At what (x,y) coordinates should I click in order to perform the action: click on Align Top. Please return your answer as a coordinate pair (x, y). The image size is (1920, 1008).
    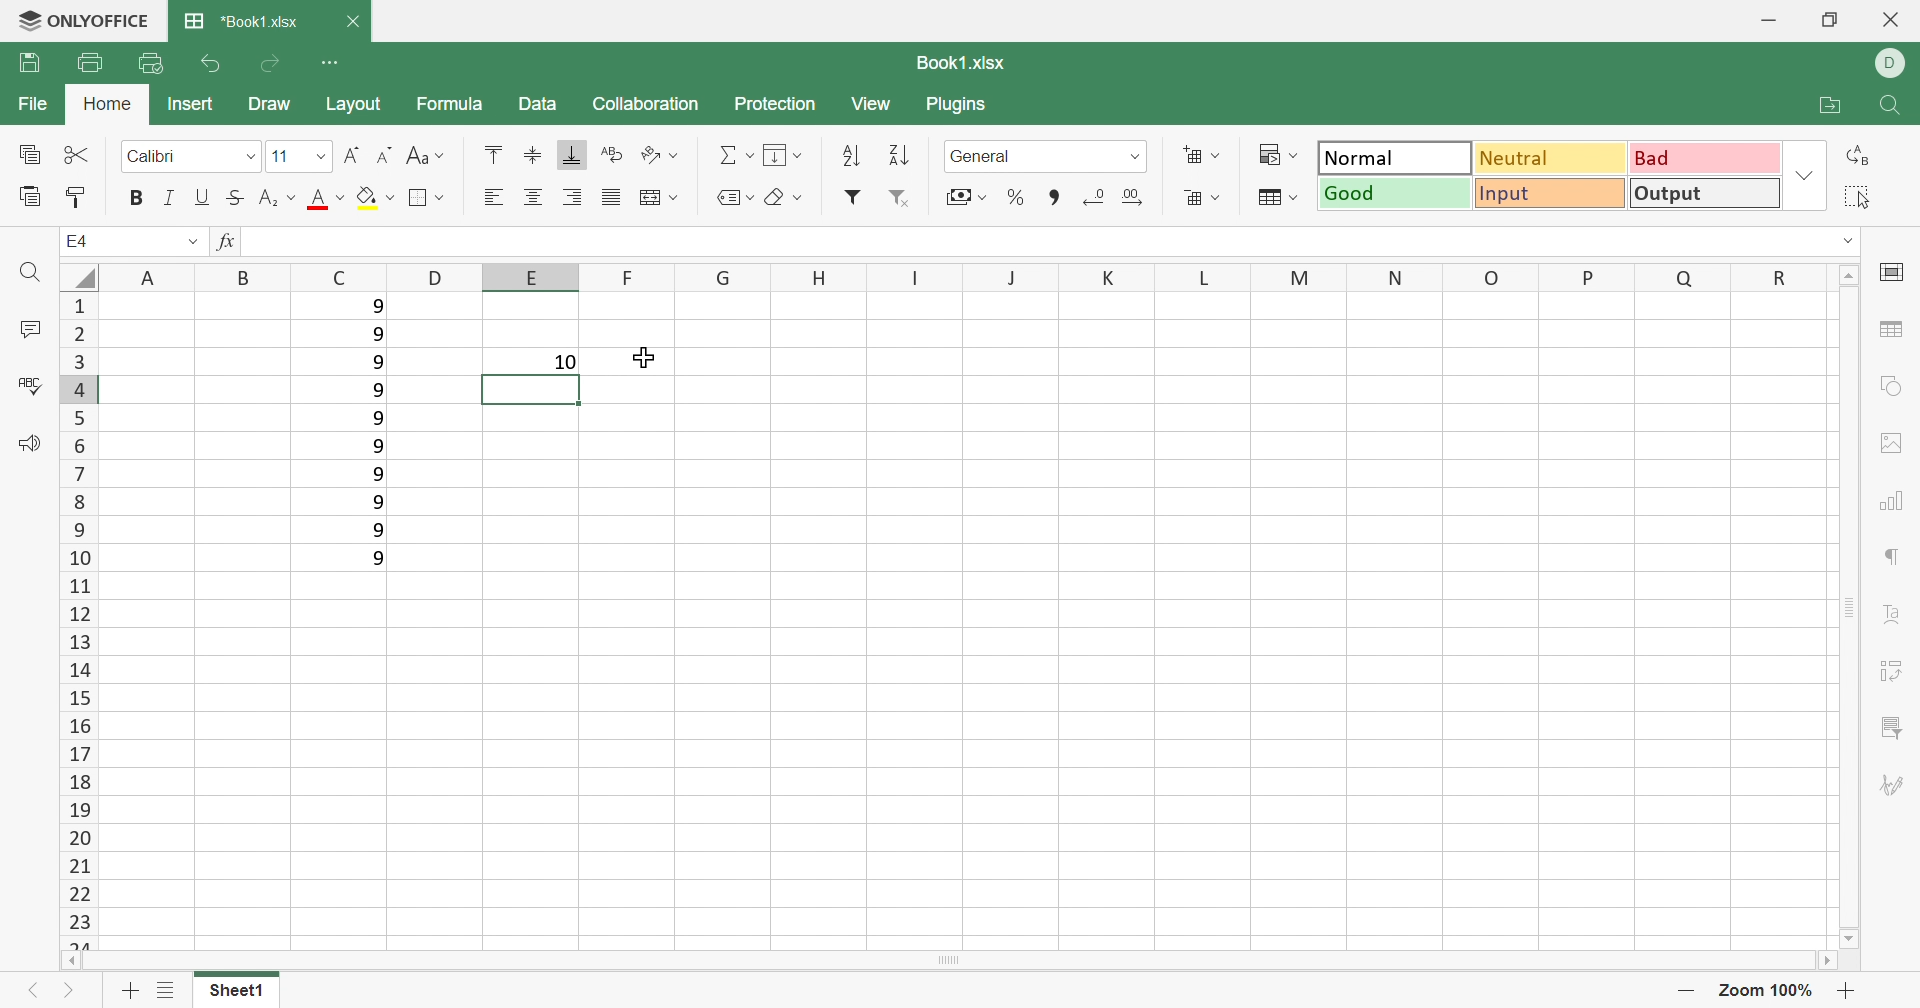
    Looking at the image, I should click on (493, 153).